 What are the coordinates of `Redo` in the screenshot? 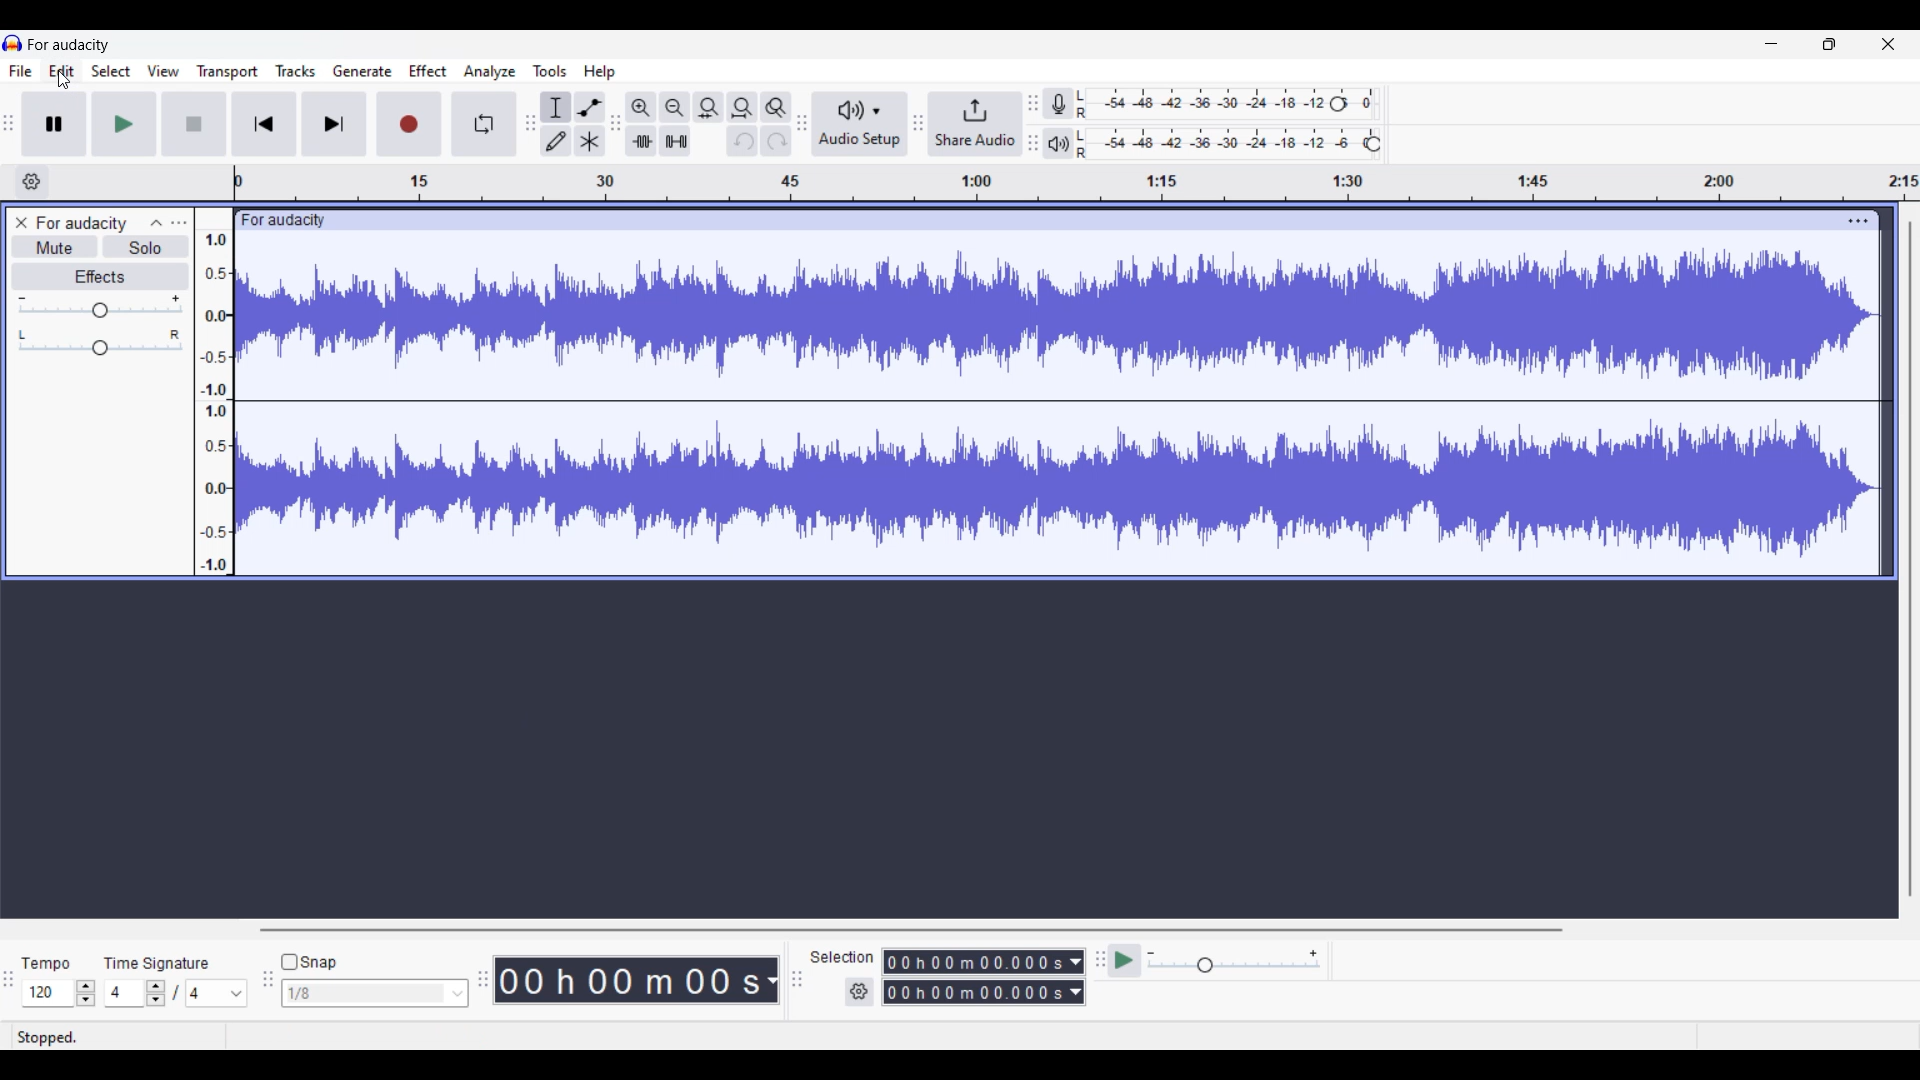 It's located at (776, 141).